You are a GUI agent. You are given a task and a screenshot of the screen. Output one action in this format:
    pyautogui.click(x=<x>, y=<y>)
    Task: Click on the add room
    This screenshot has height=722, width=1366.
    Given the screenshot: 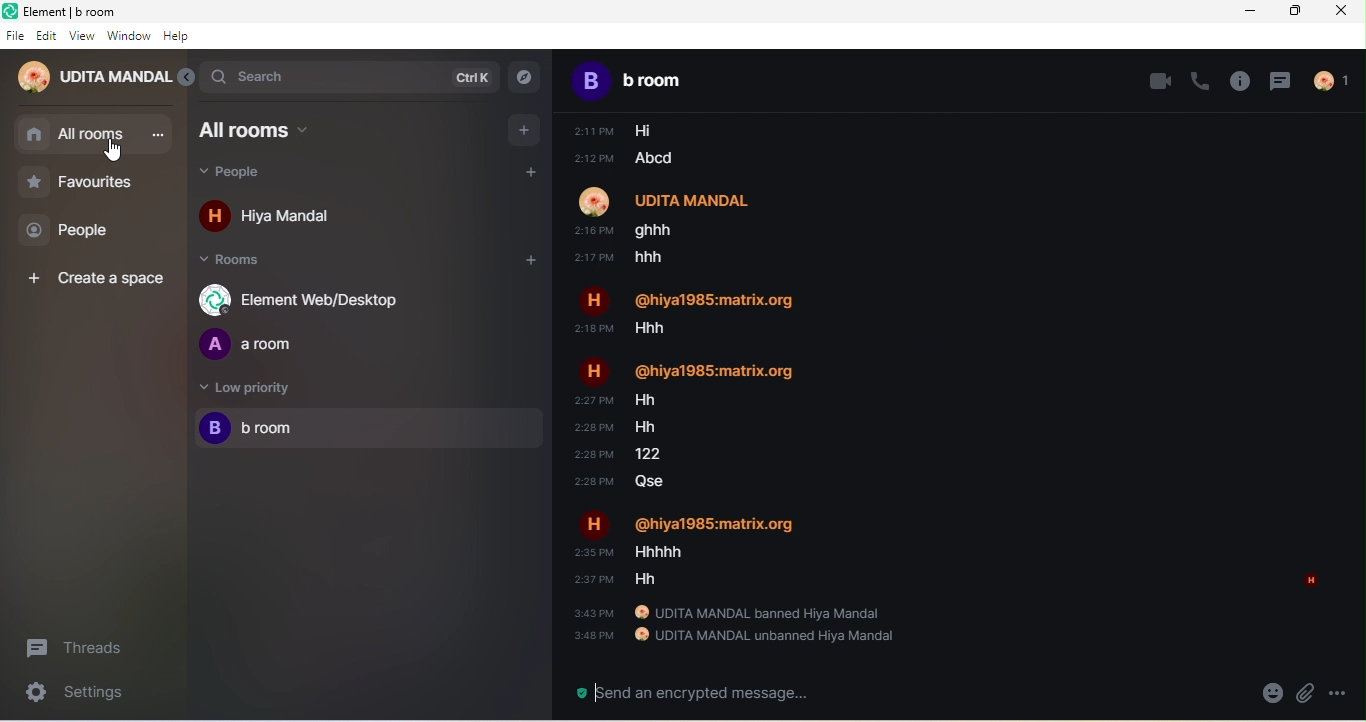 What is the action you would take?
    pyautogui.click(x=525, y=130)
    